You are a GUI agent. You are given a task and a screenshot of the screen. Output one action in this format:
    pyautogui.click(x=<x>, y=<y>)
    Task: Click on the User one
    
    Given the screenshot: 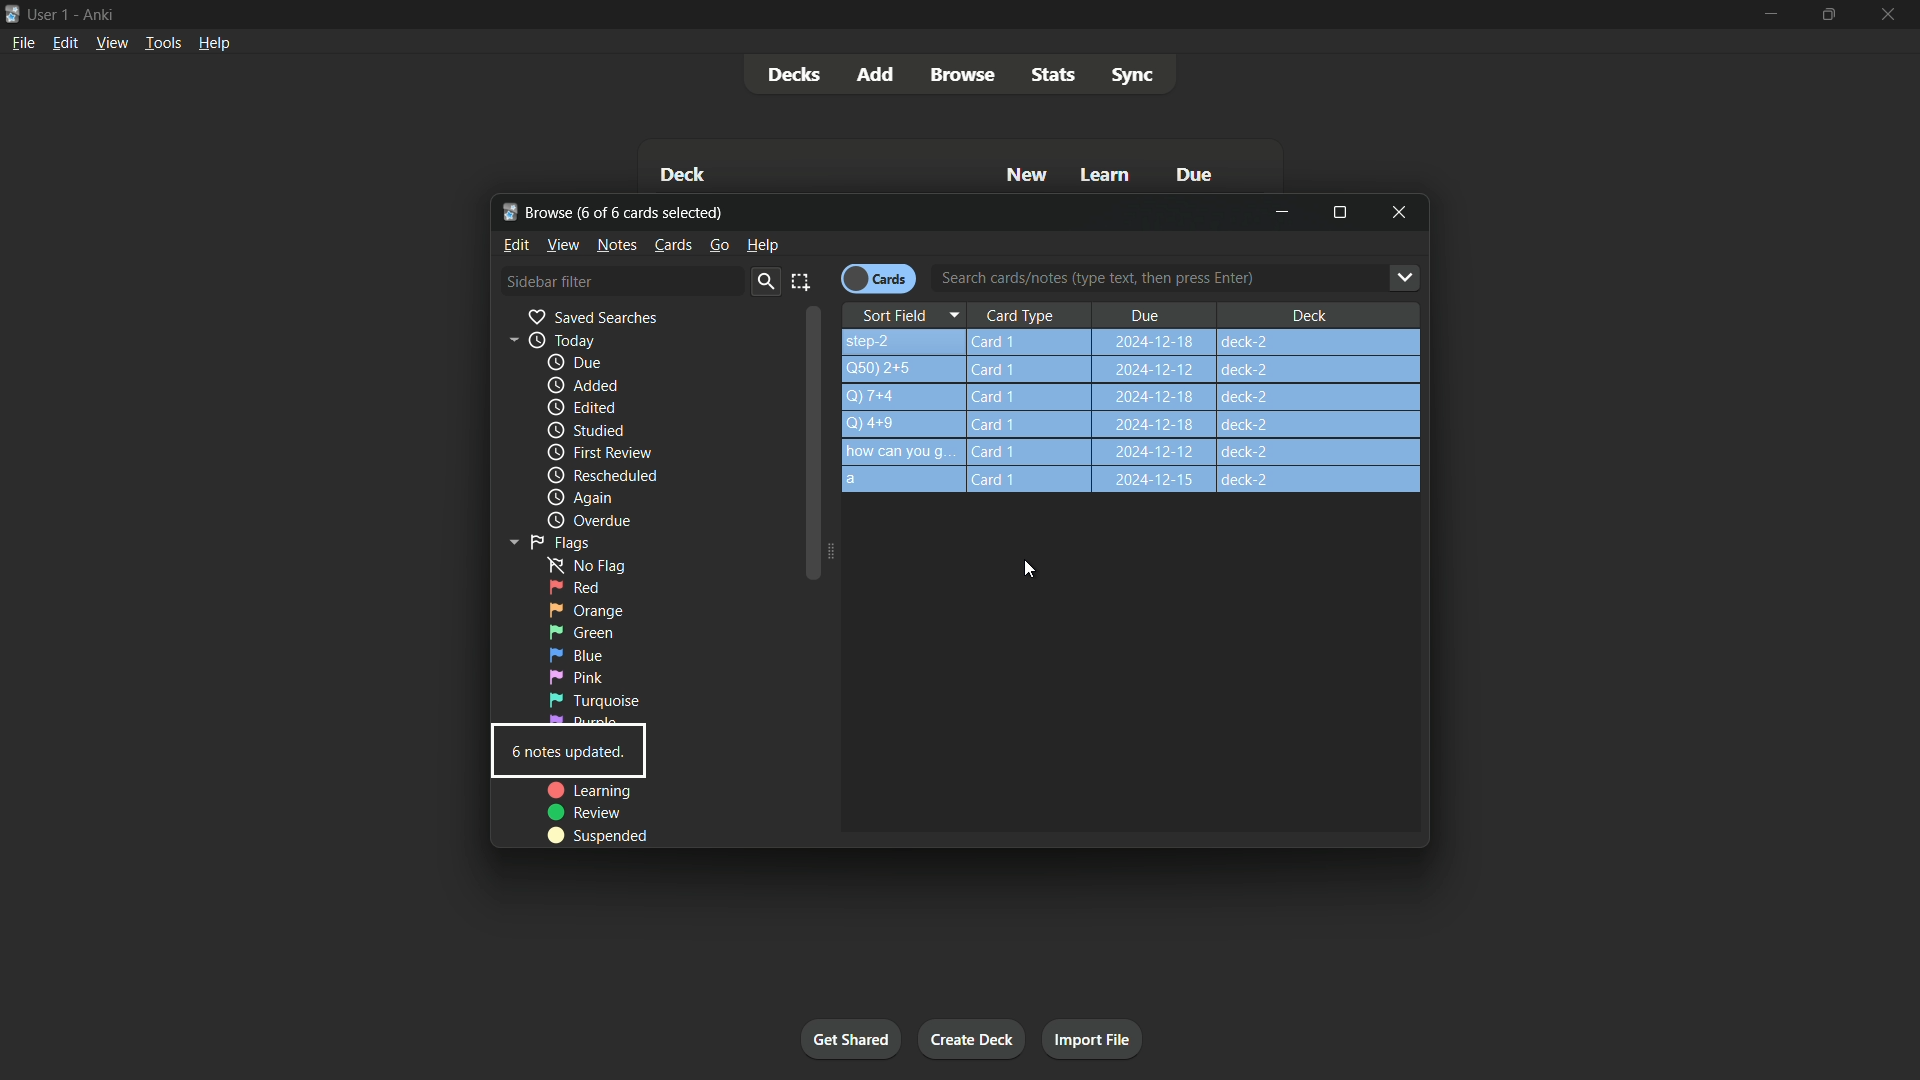 What is the action you would take?
    pyautogui.click(x=49, y=15)
    